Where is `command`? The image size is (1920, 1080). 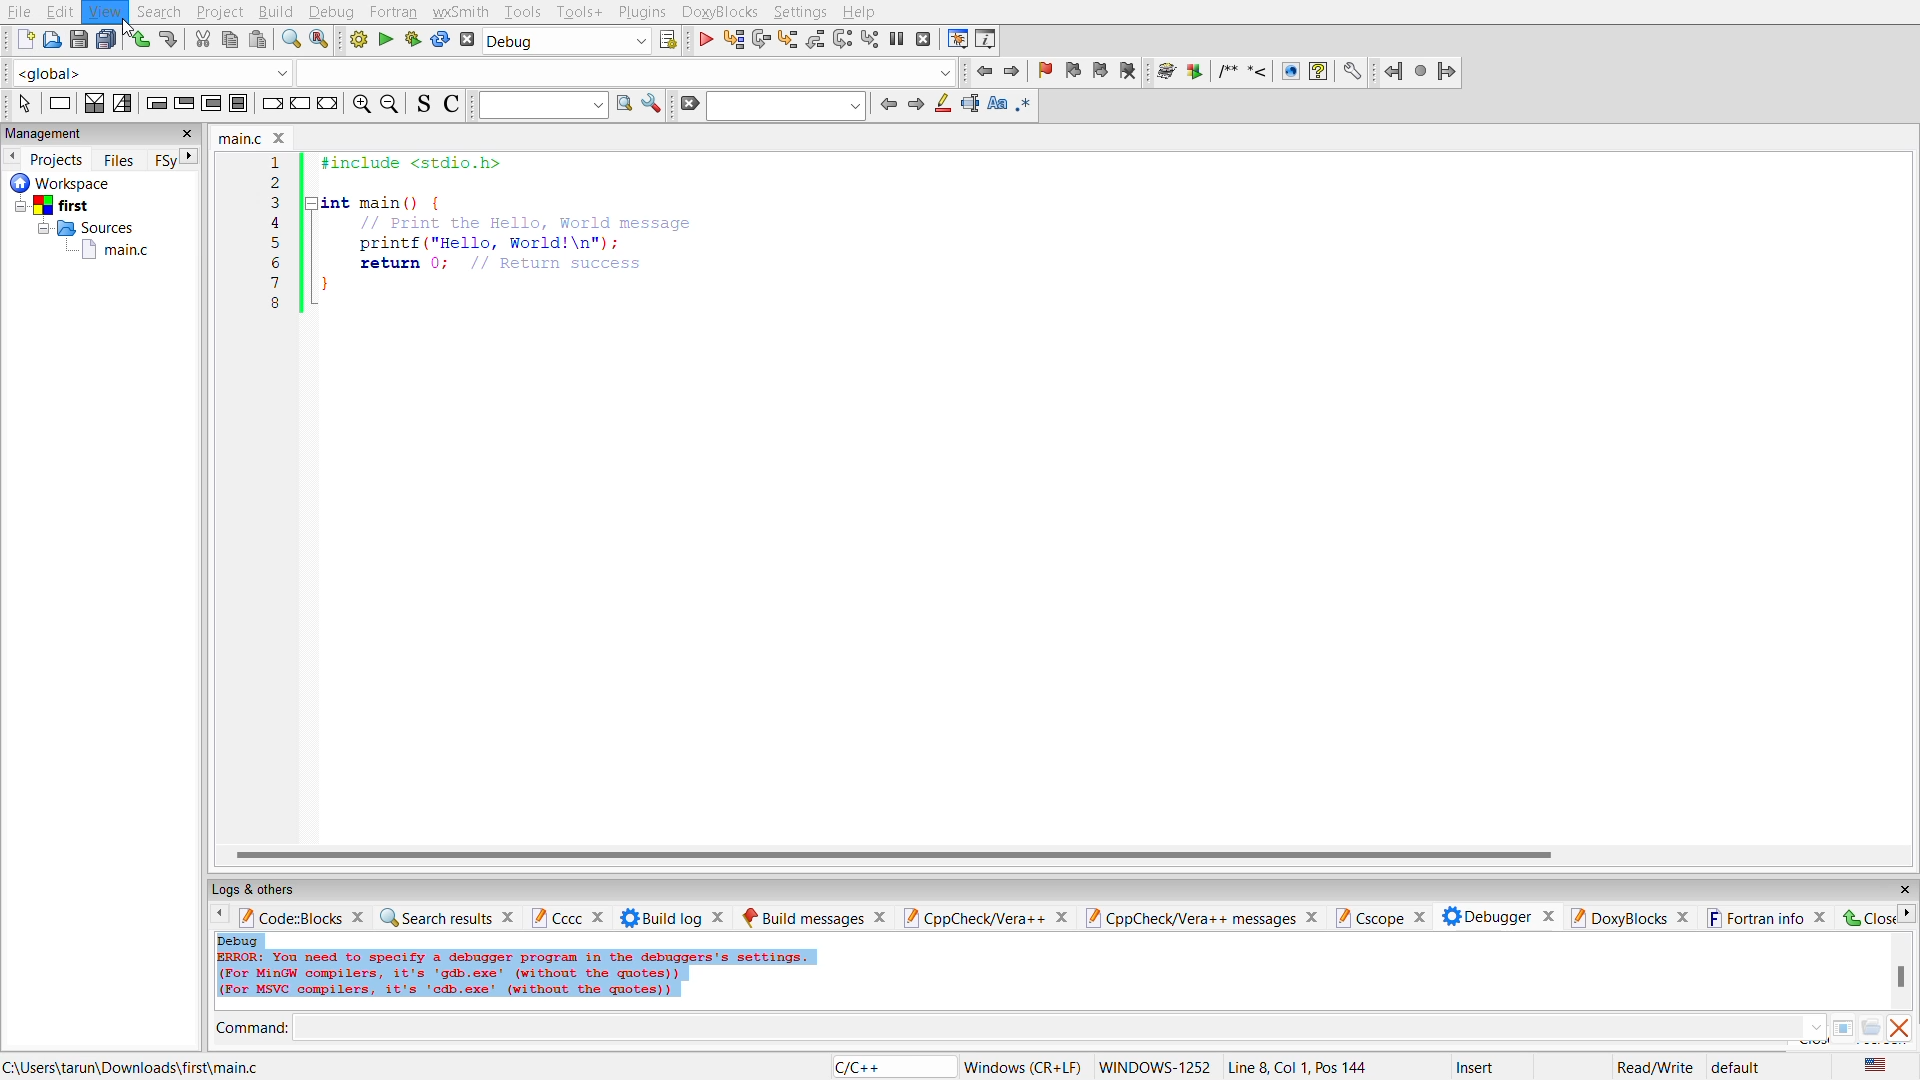
command is located at coordinates (253, 1027).